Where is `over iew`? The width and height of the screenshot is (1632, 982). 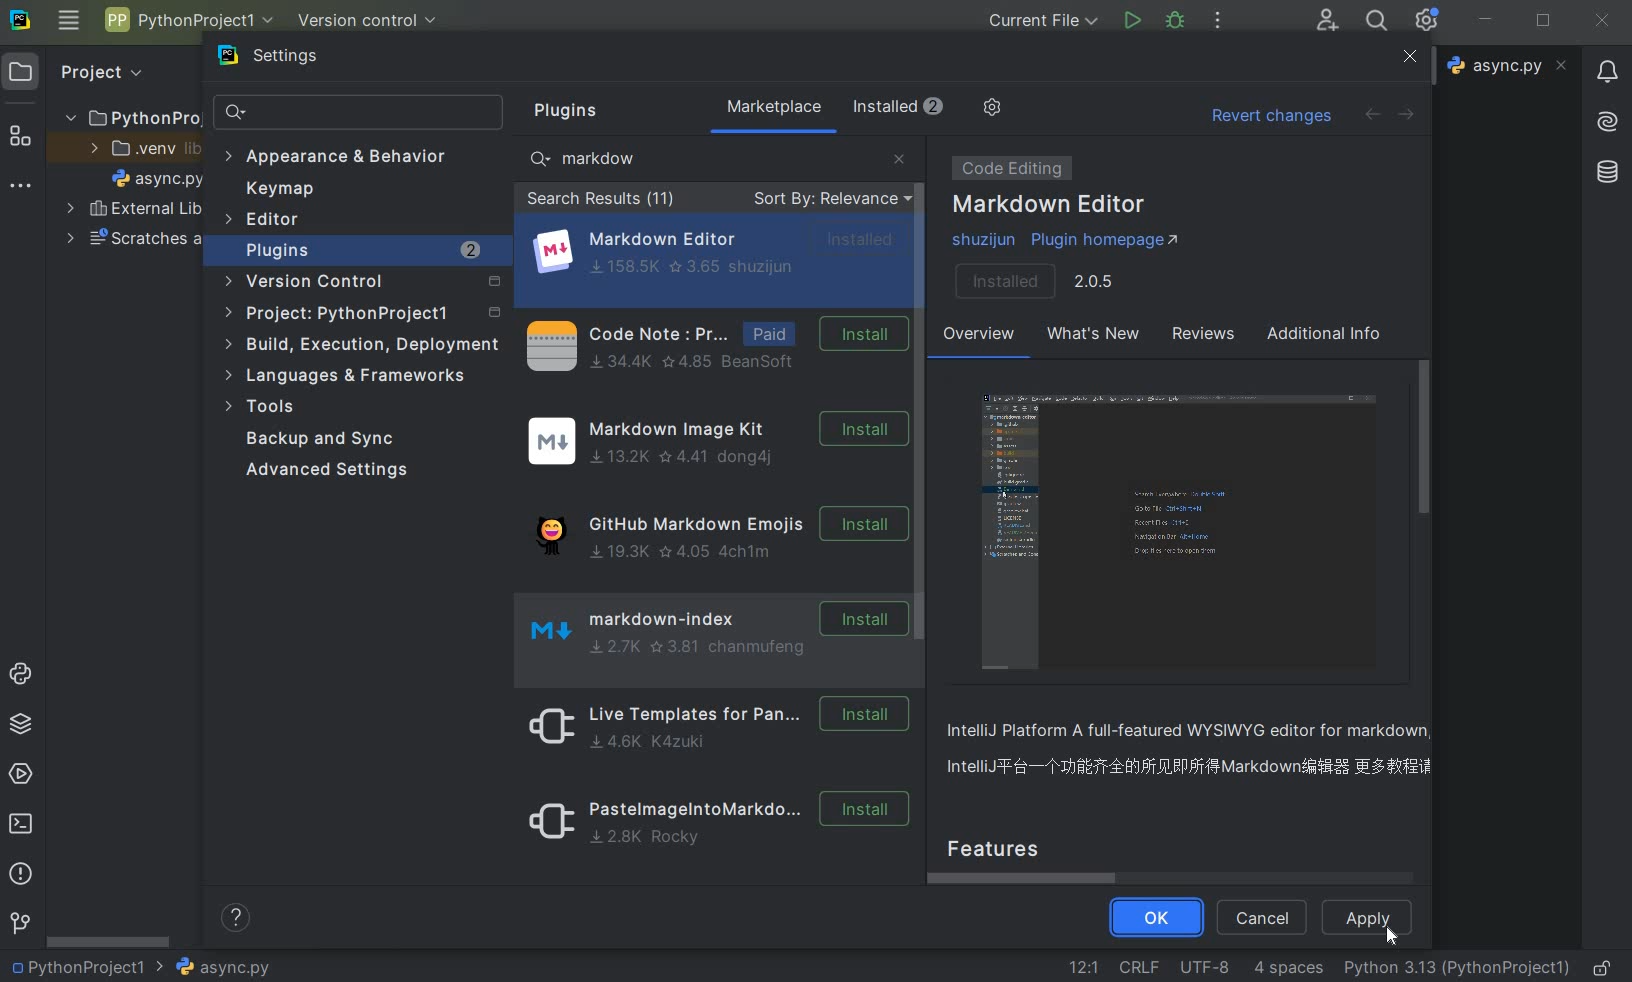
over iew is located at coordinates (981, 337).